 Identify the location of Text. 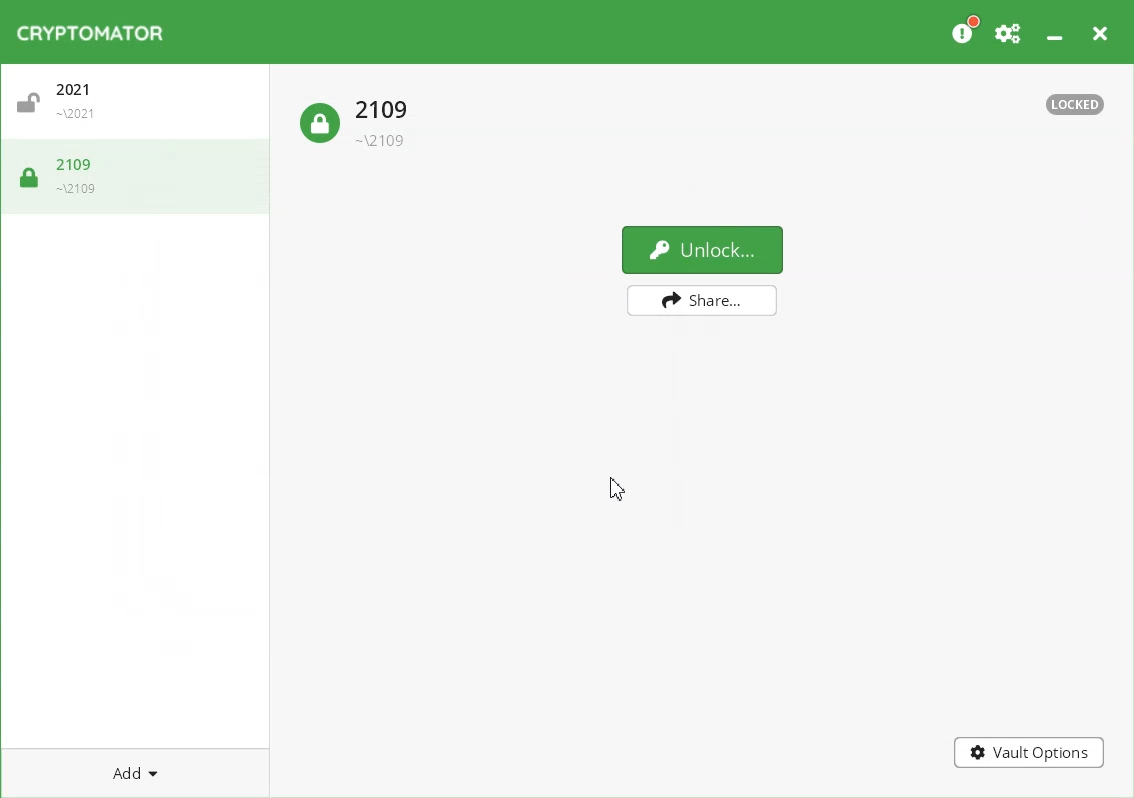
(1075, 105).